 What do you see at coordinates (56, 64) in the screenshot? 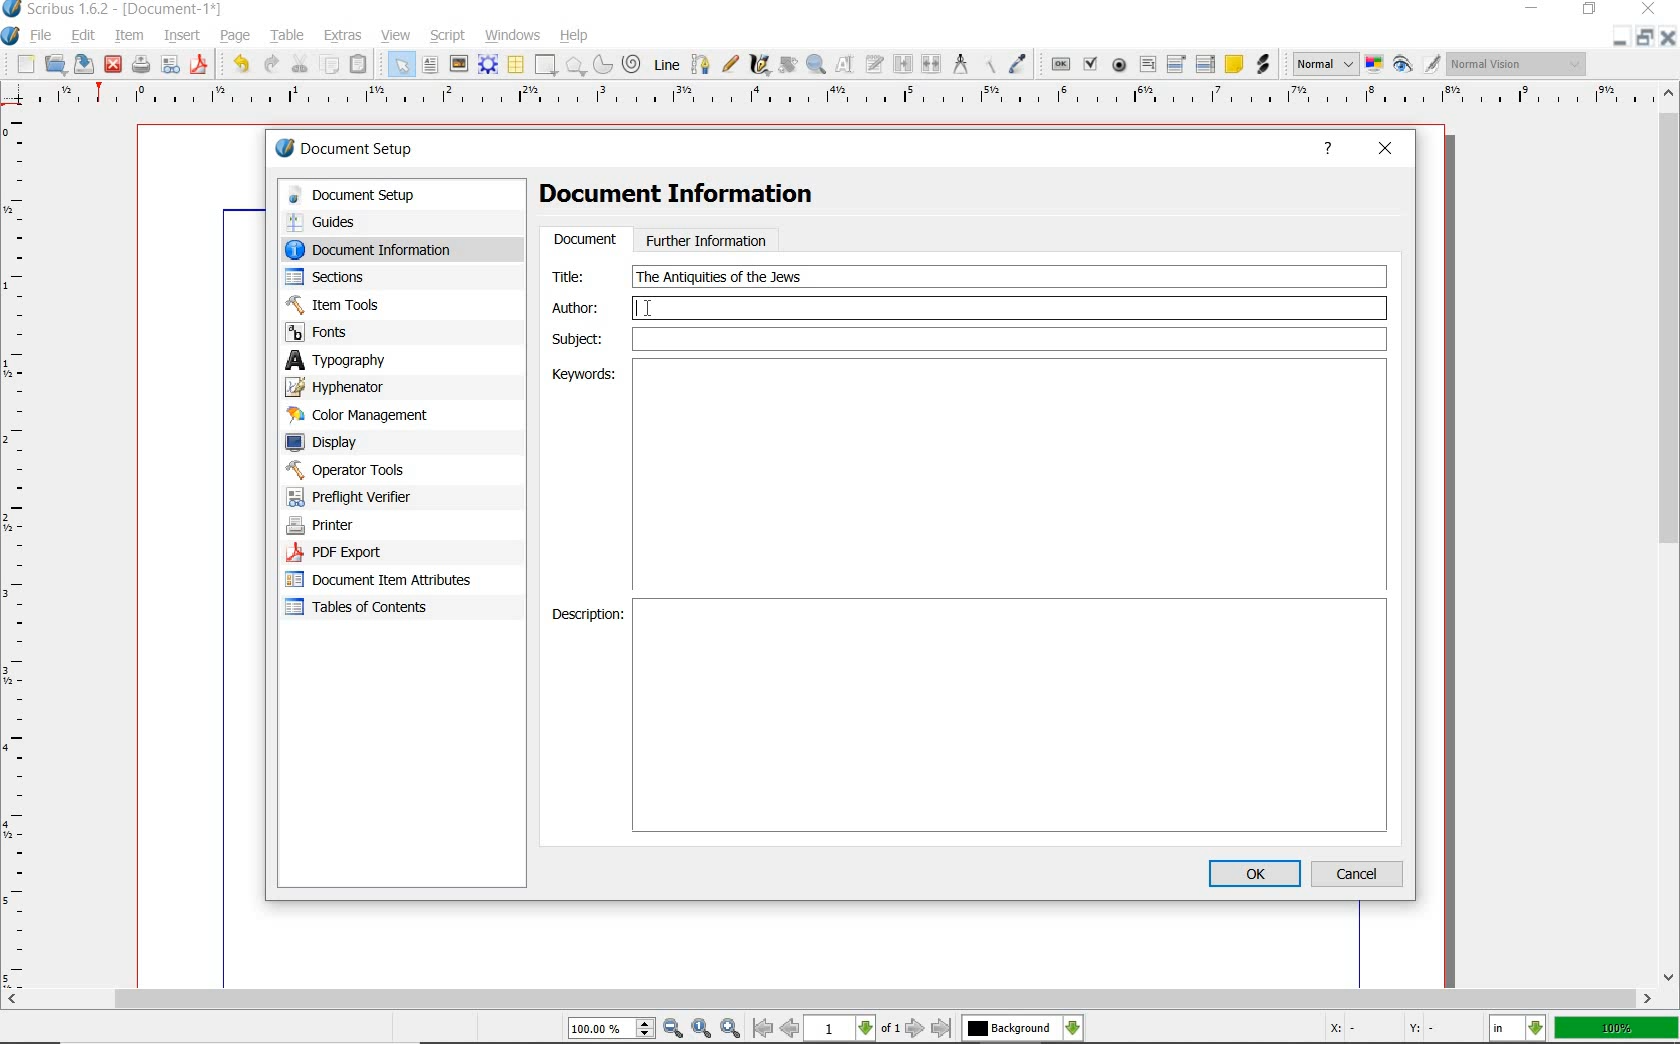
I see `open` at bounding box center [56, 64].